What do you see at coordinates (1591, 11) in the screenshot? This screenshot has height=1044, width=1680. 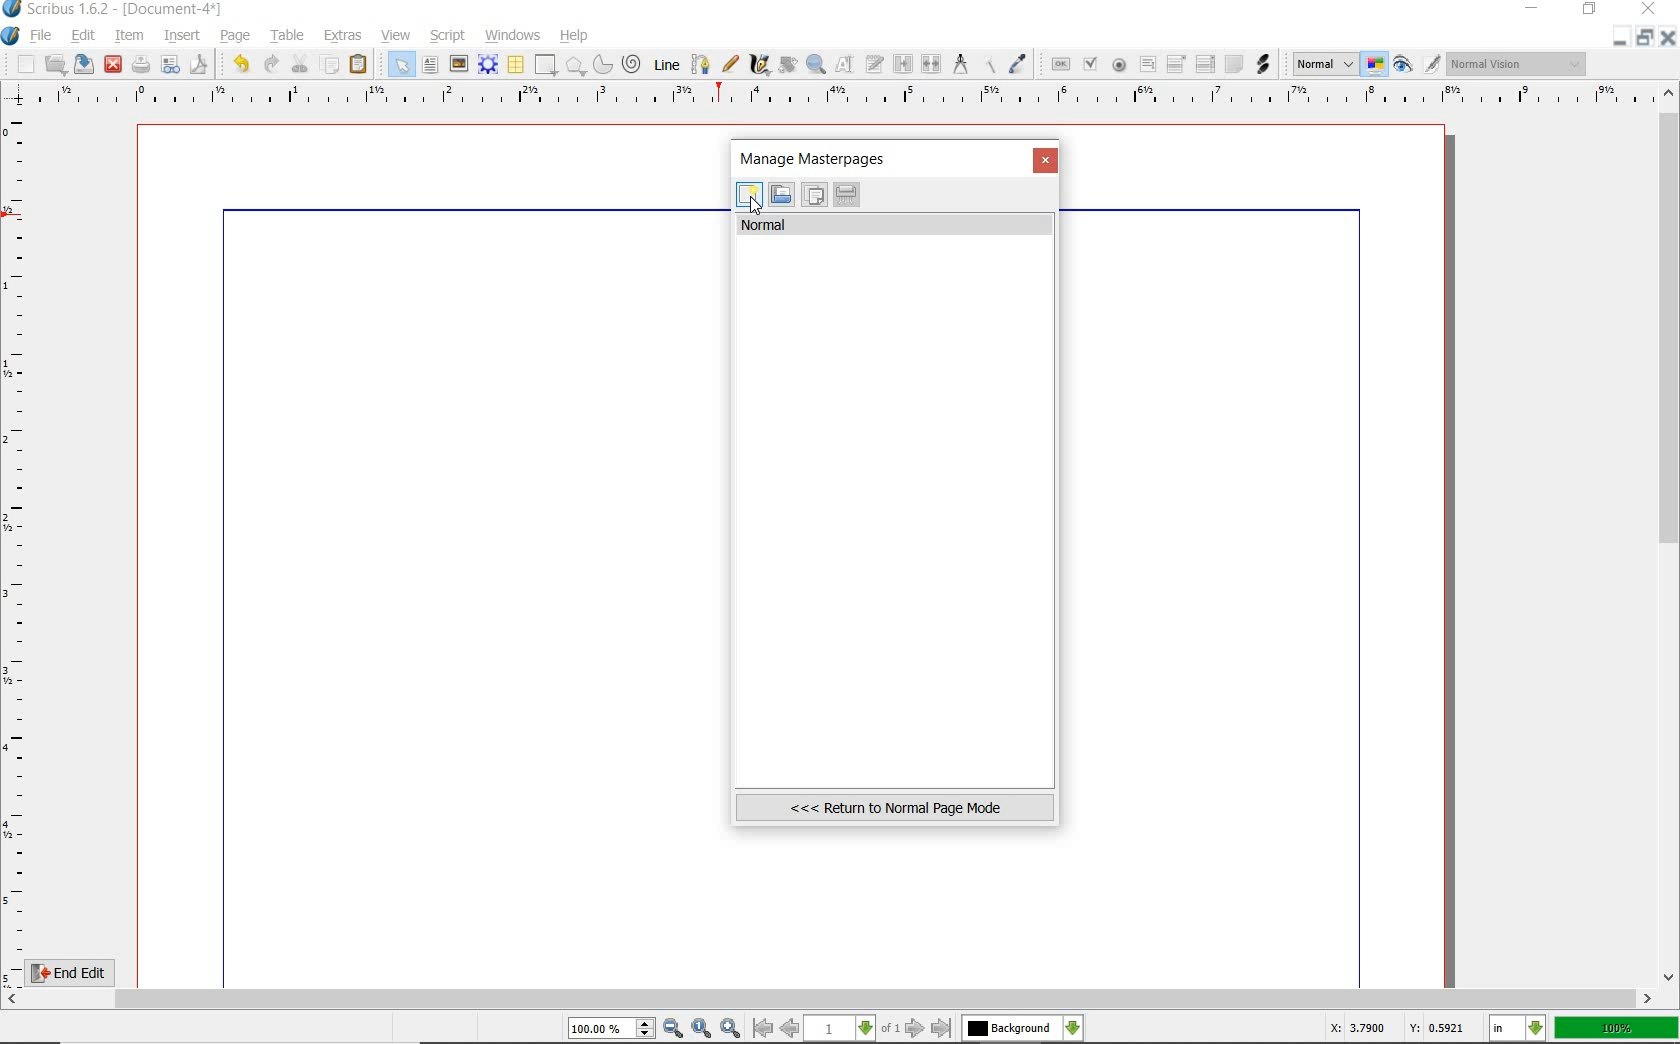 I see `restore` at bounding box center [1591, 11].